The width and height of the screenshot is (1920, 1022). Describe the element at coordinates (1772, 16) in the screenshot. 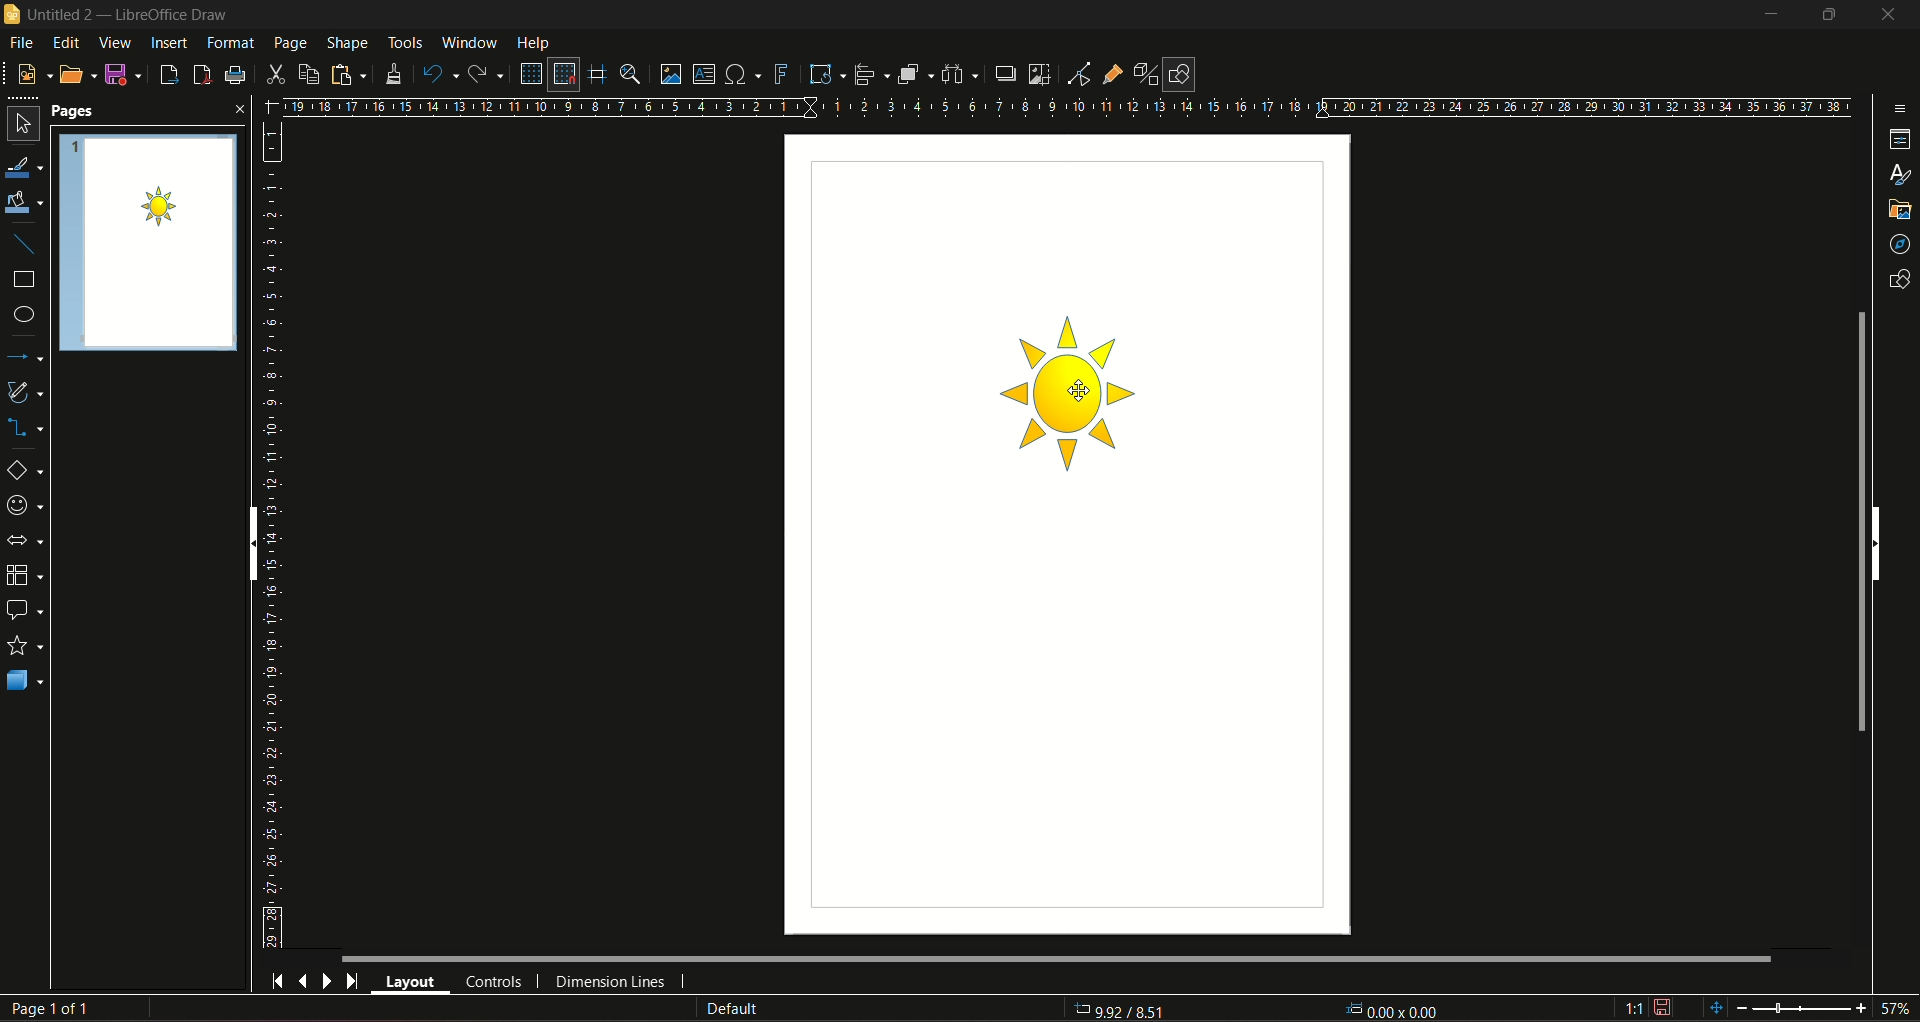

I see `minimize` at that location.